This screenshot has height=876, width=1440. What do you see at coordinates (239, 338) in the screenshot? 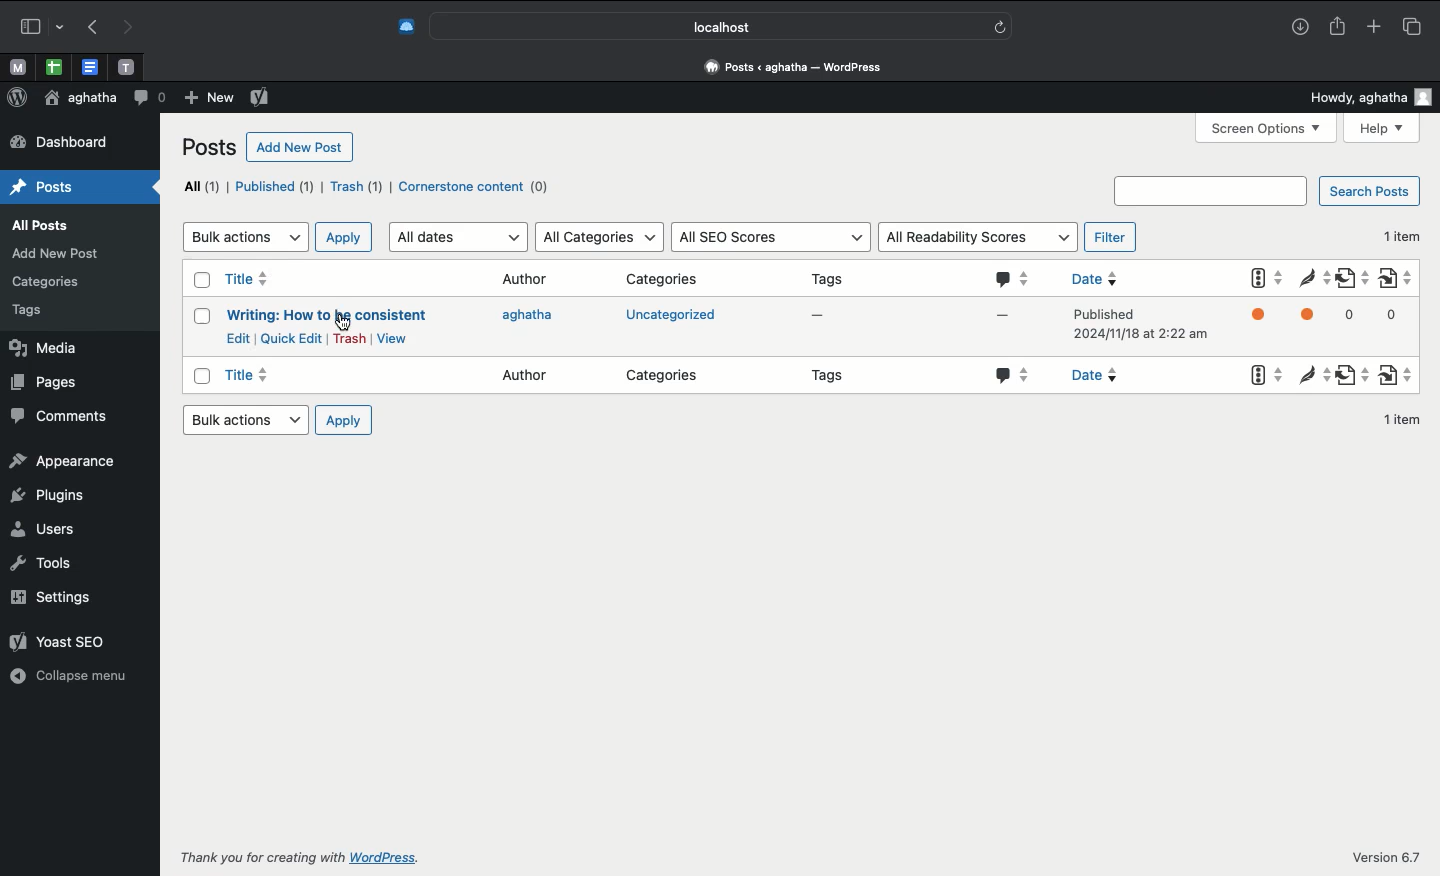
I see `Edit` at bounding box center [239, 338].